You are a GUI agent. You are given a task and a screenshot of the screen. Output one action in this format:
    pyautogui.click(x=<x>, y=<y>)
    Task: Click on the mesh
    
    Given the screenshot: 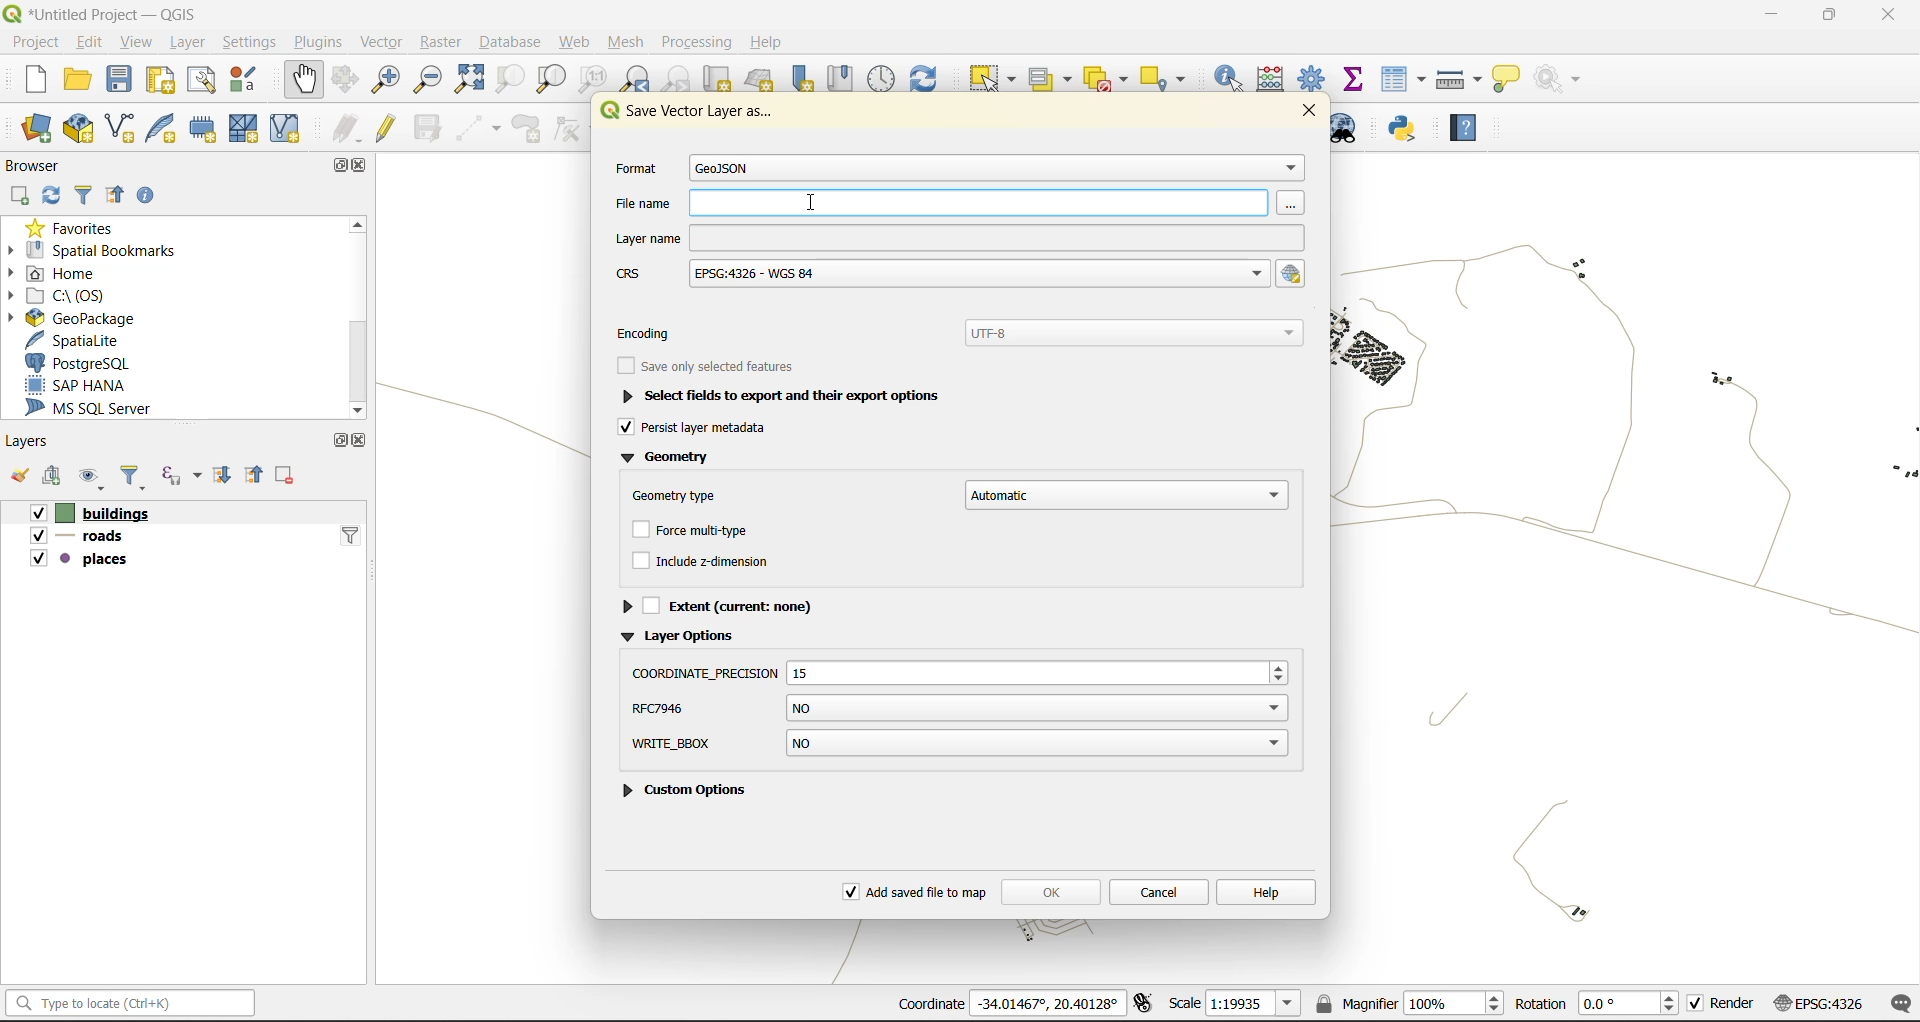 What is the action you would take?
    pyautogui.click(x=626, y=42)
    